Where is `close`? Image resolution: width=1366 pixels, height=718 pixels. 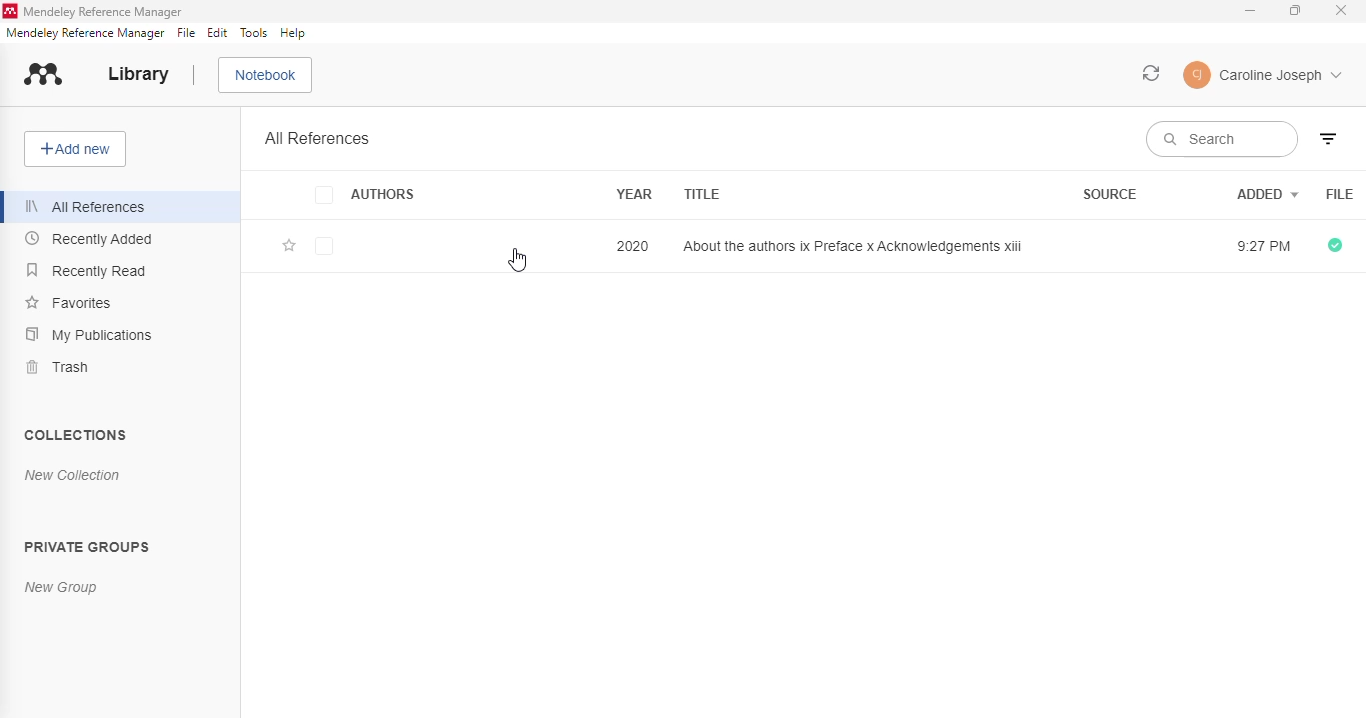 close is located at coordinates (1341, 10).